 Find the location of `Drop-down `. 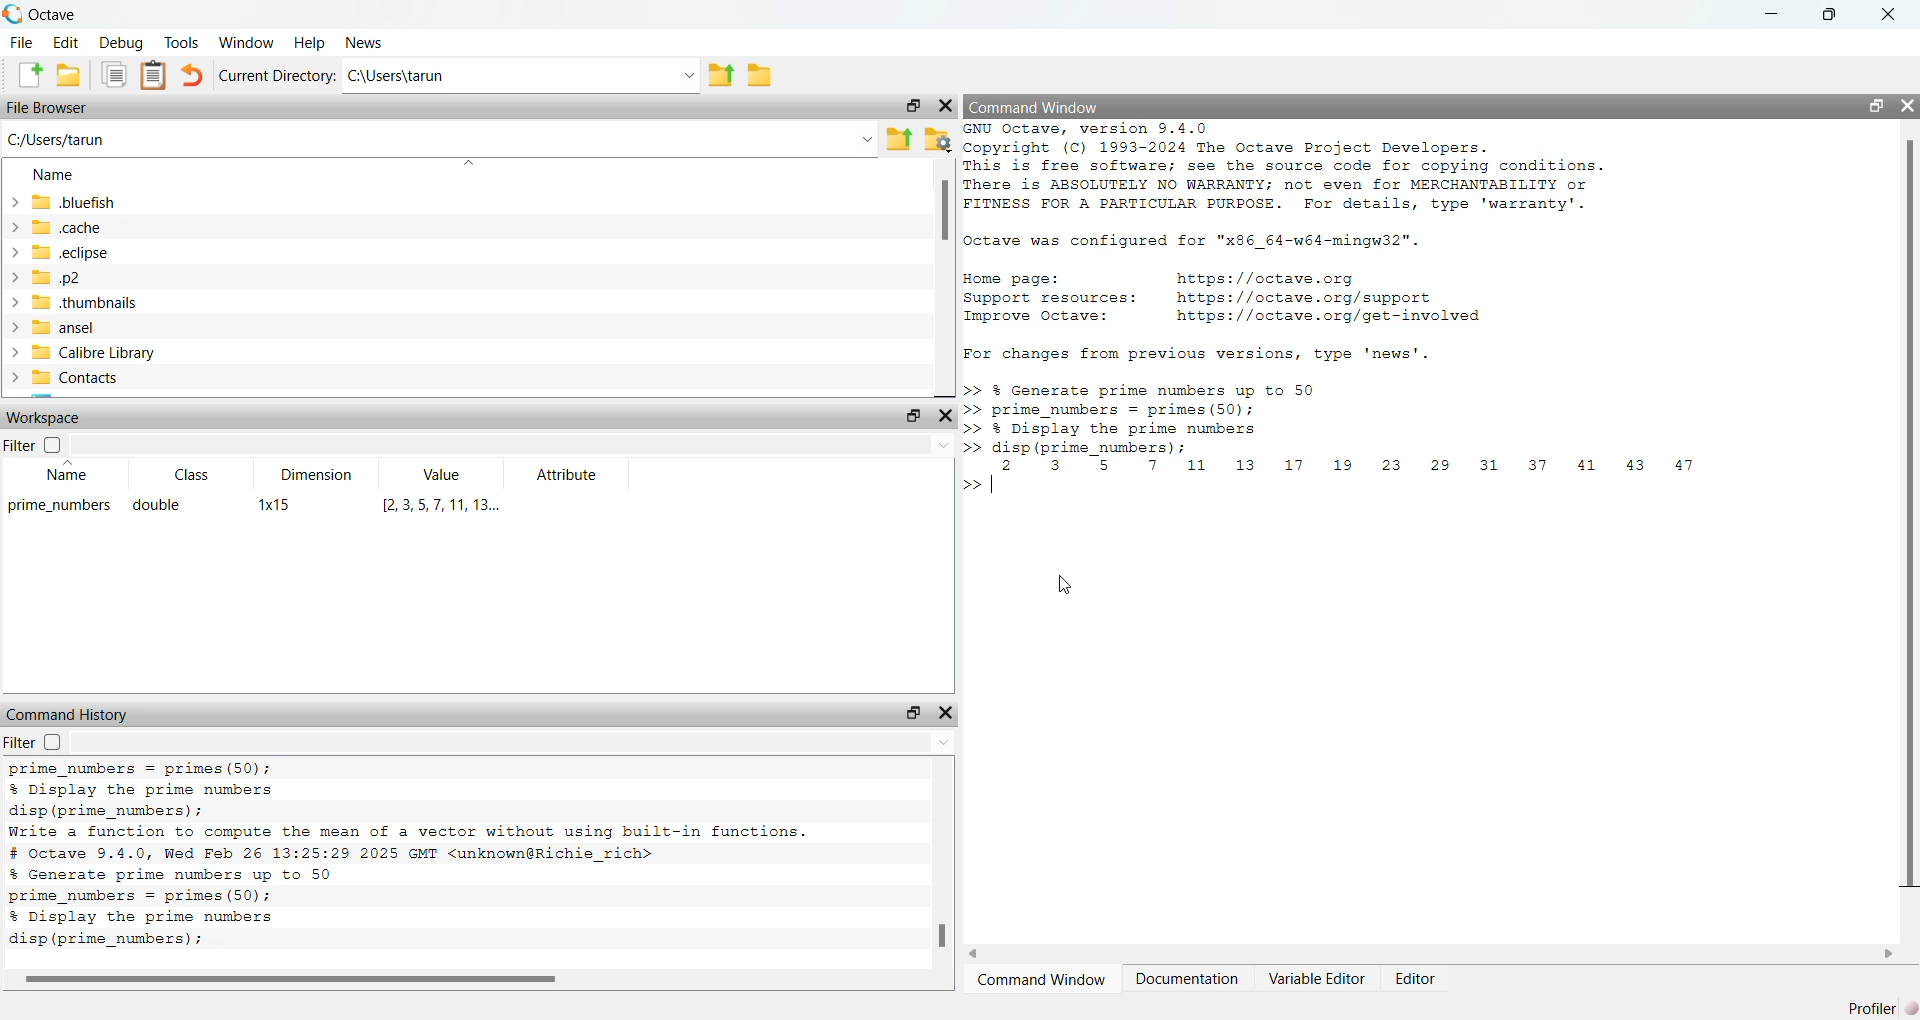

Drop-down  is located at coordinates (945, 447).